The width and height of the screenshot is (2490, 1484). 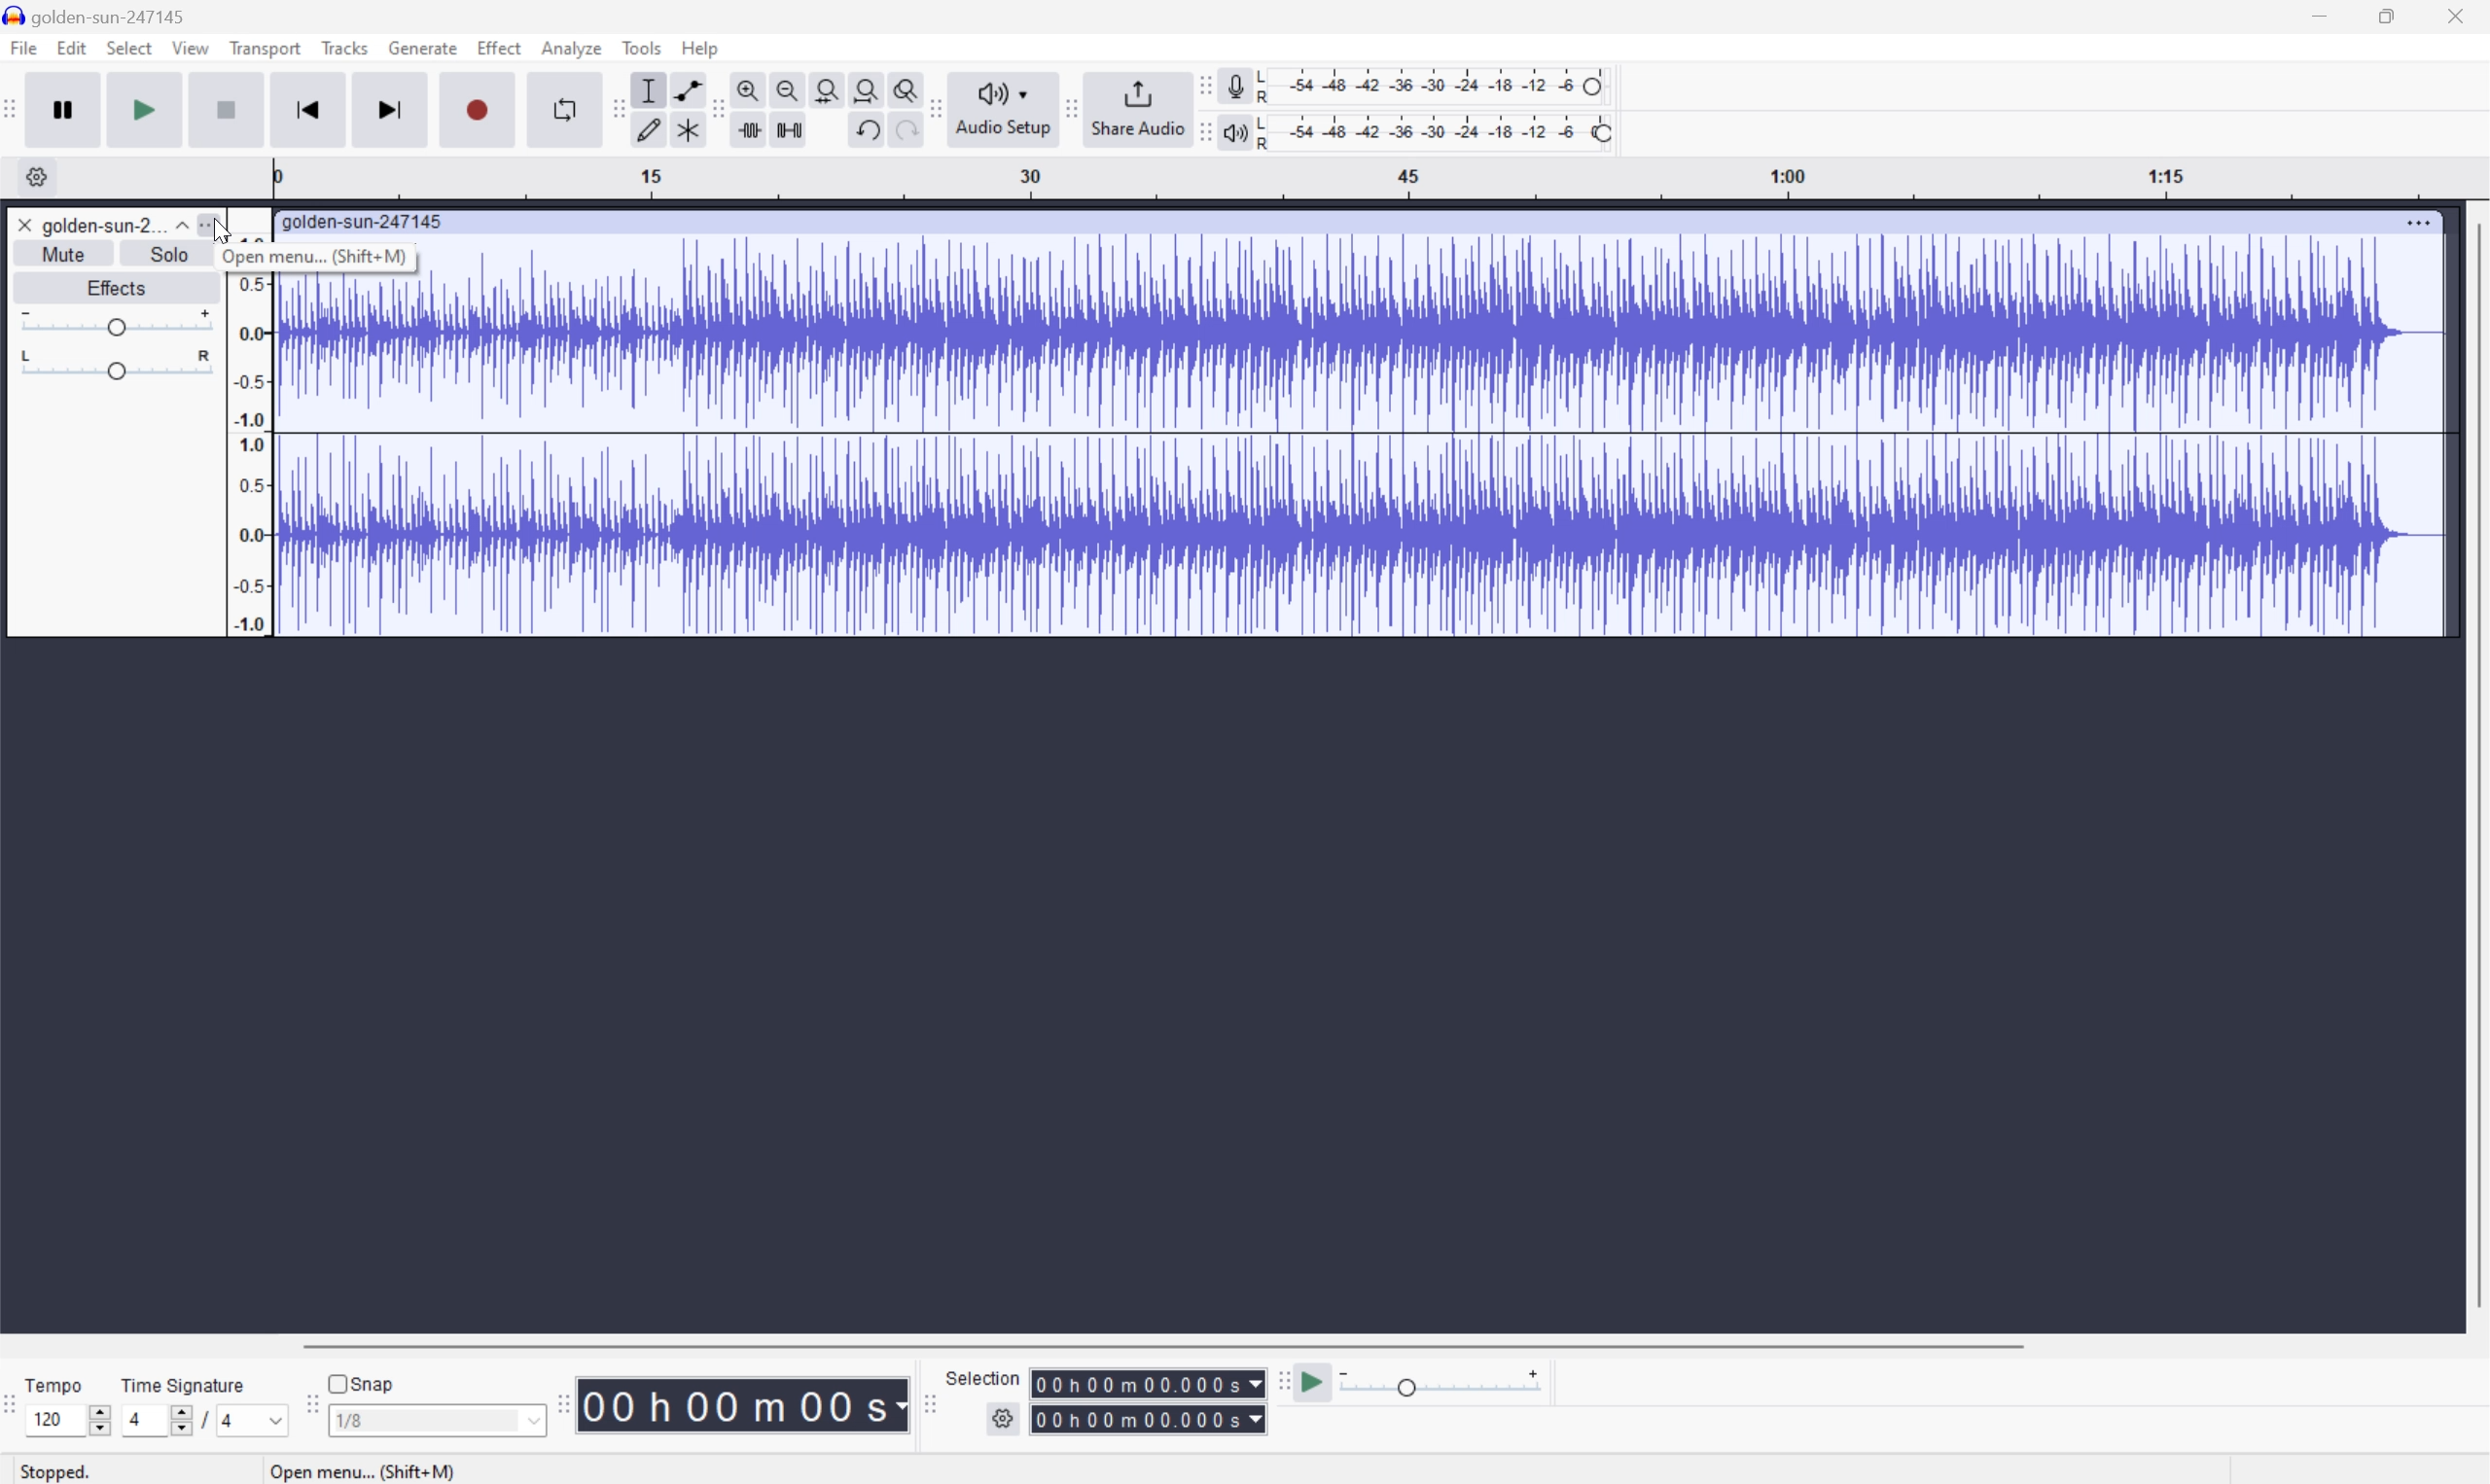 I want to click on Select, so click(x=132, y=51).